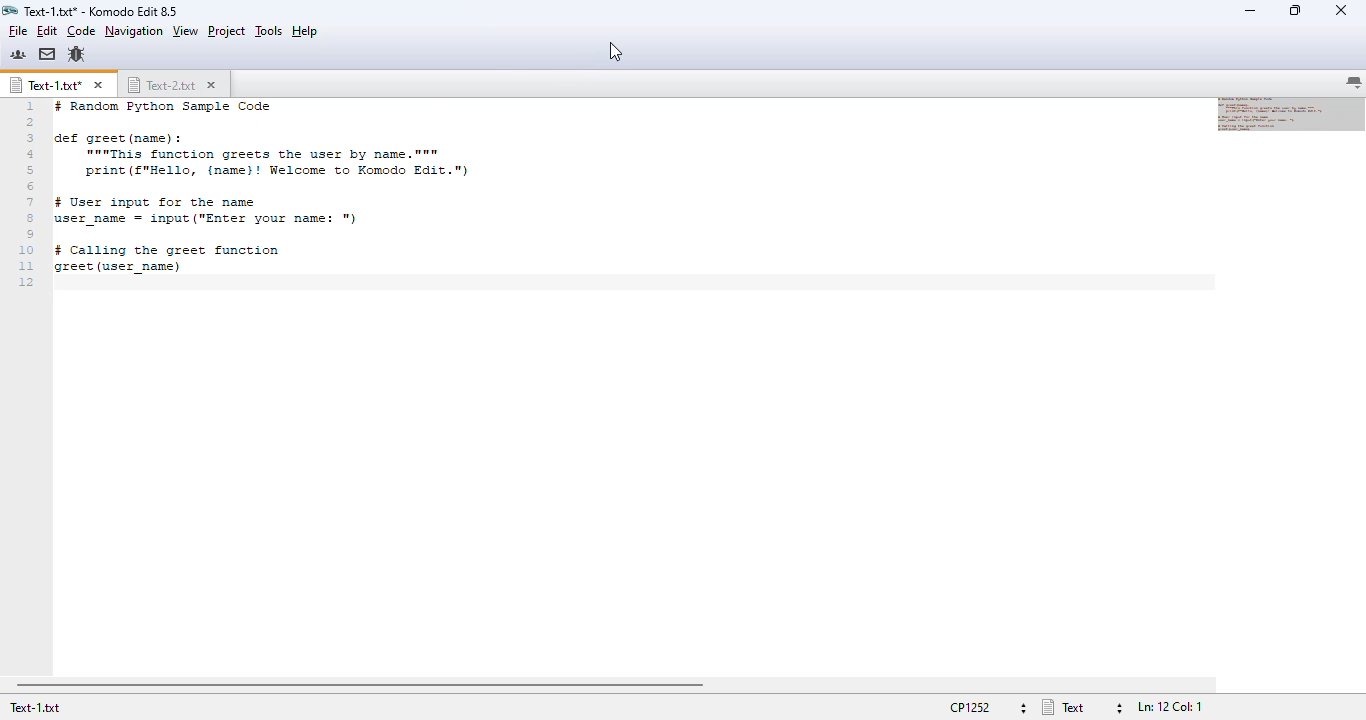 The height and width of the screenshot is (720, 1366). What do you see at coordinates (1252, 11) in the screenshot?
I see `minimize` at bounding box center [1252, 11].